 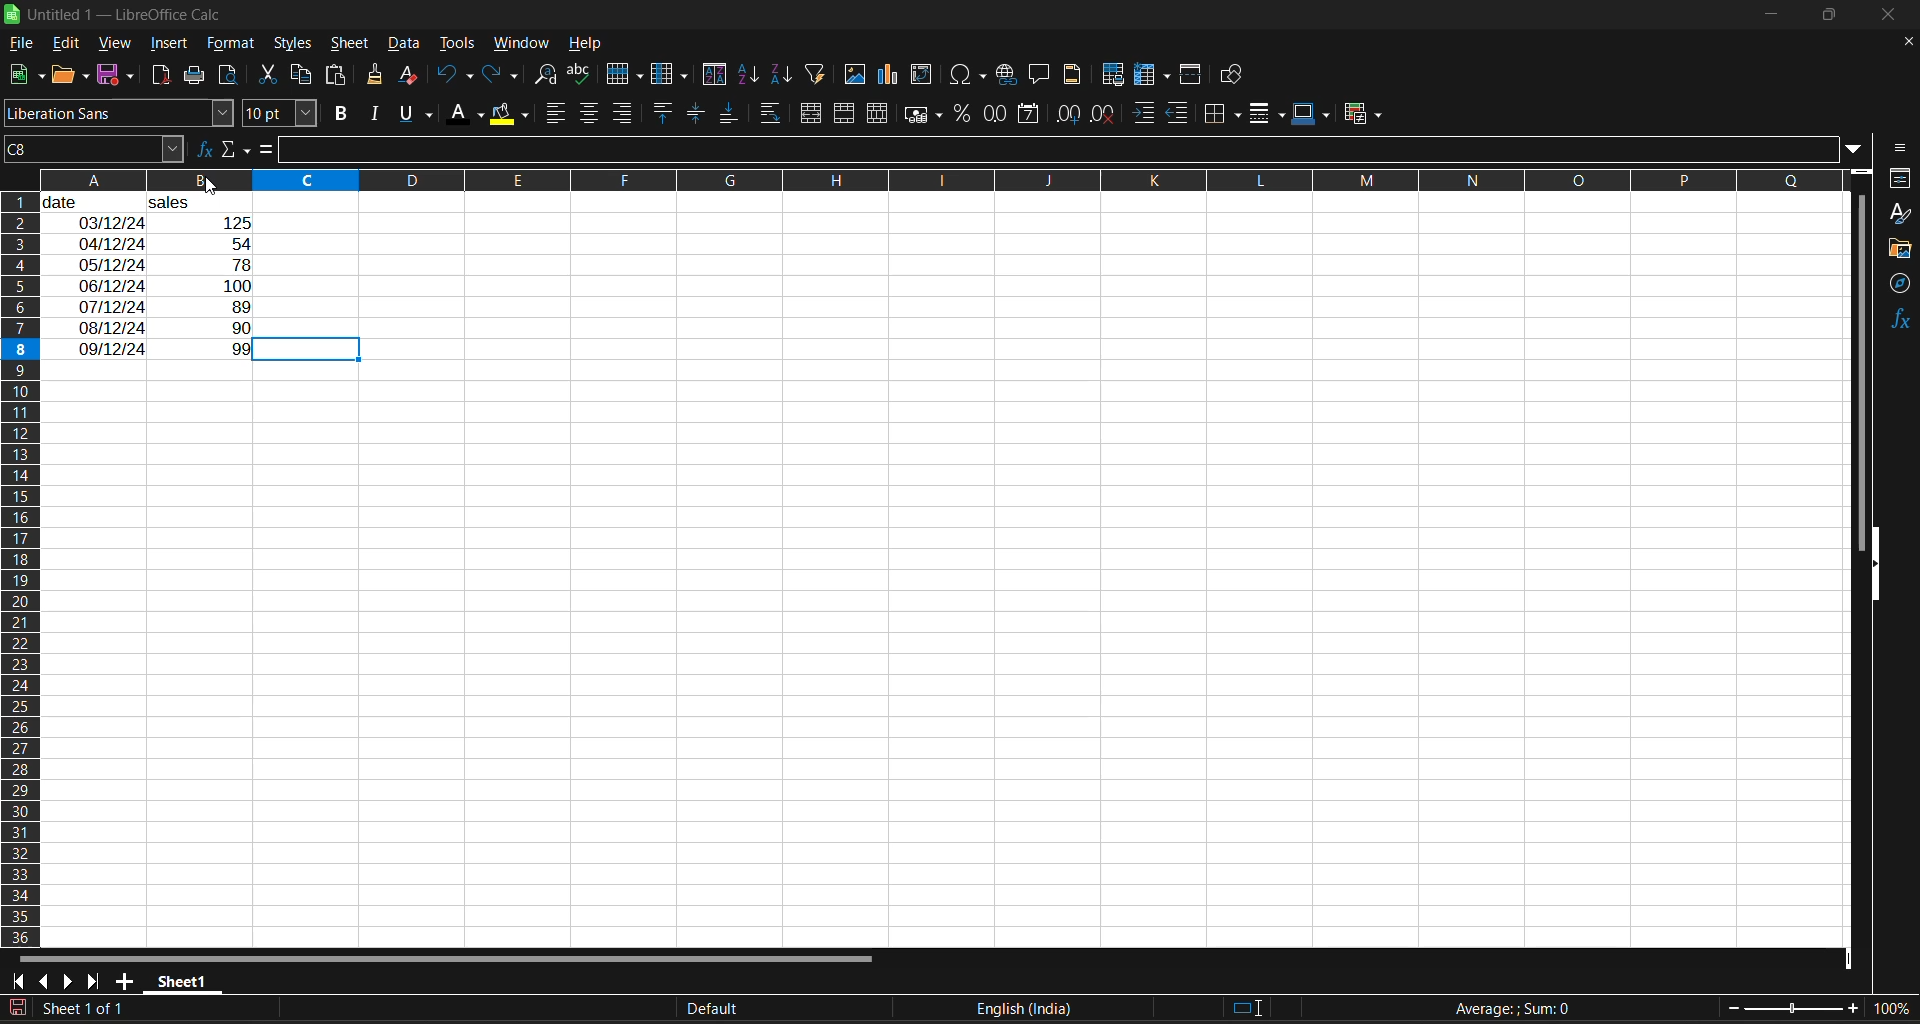 I want to click on wrap text, so click(x=773, y=113).